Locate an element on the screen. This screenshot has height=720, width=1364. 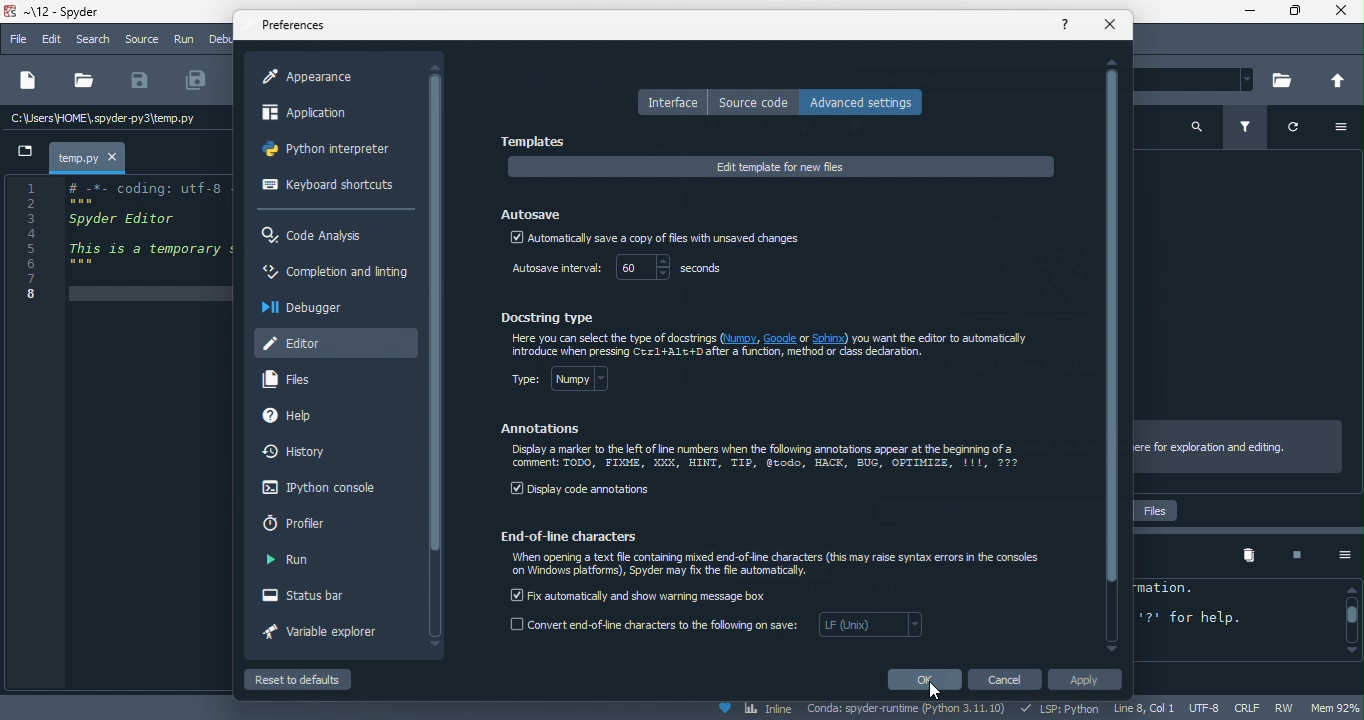
text of end of line characters is located at coordinates (780, 566).